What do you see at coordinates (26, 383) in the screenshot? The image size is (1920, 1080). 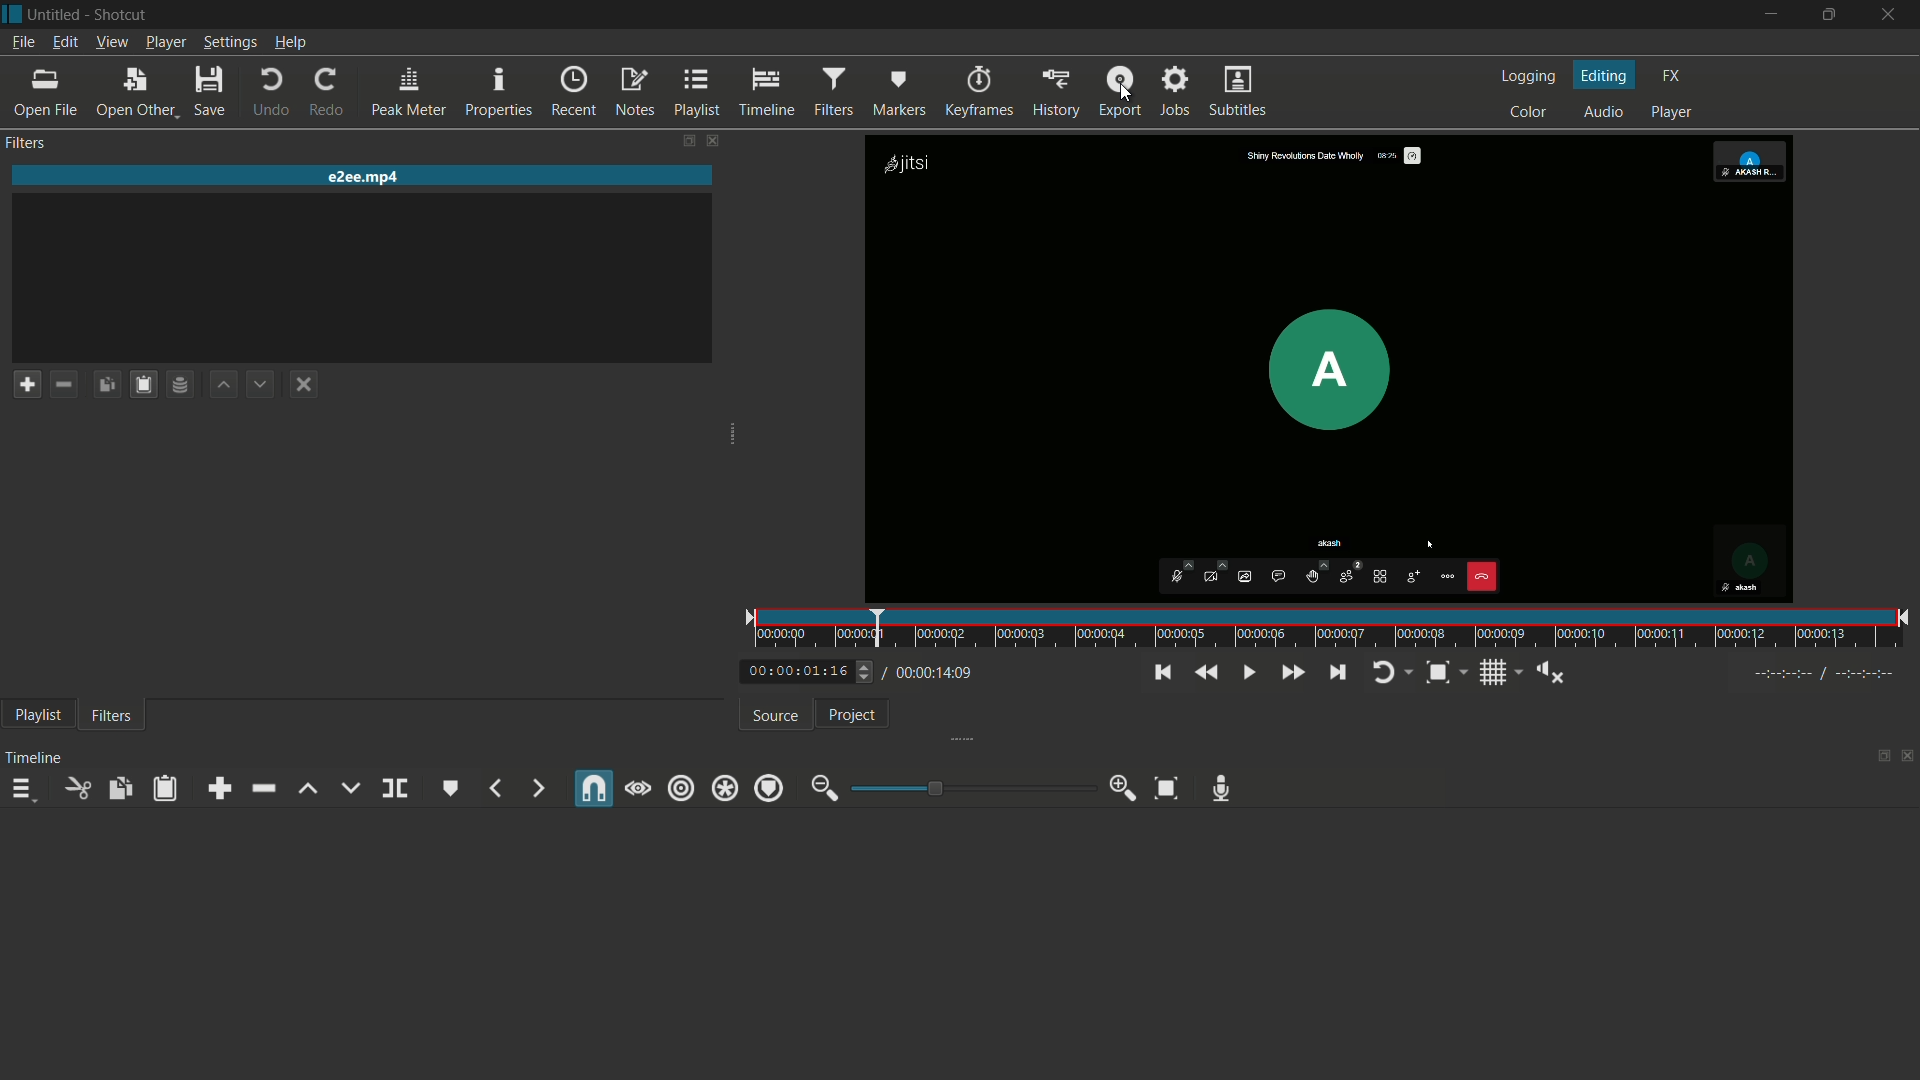 I see `add a filter` at bounding box center [26, 383].